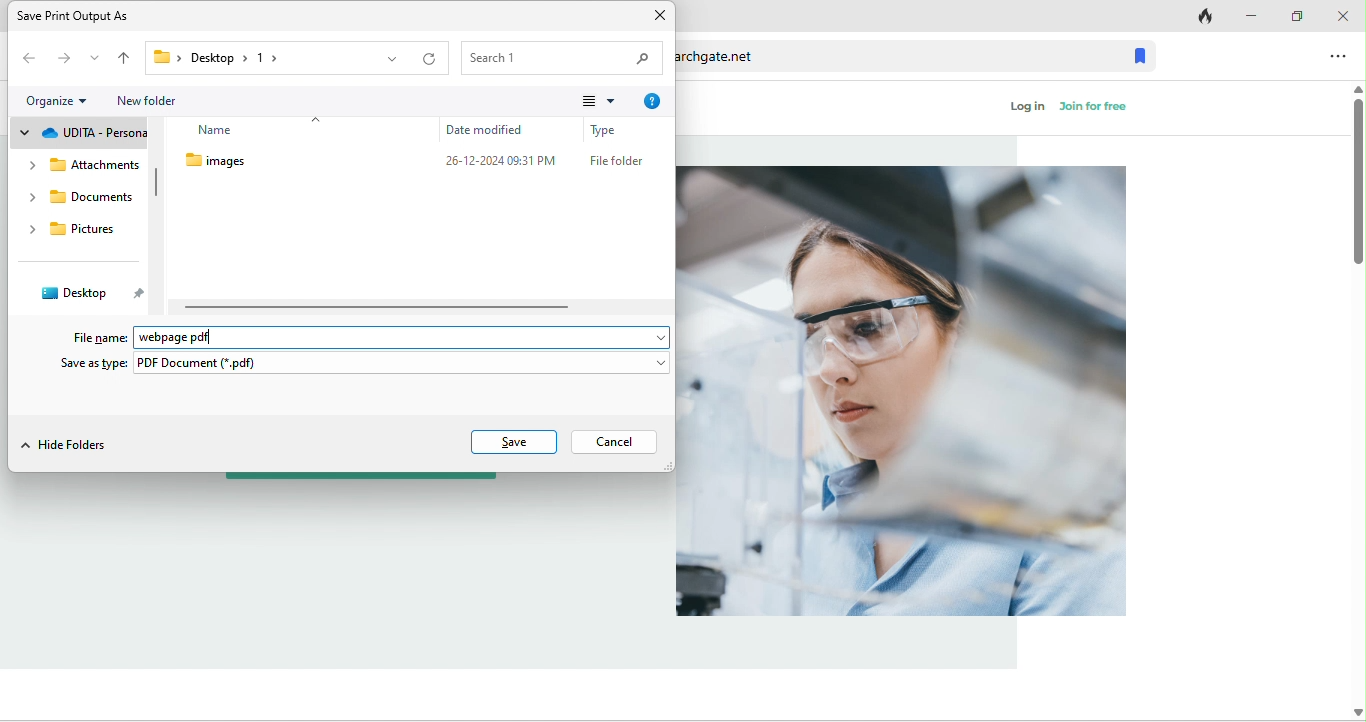 The image size is (1366, 722). What do you see at coordinates (430, 57) in the screenshot?
I see `refresh` at bounding box center [430, 57].